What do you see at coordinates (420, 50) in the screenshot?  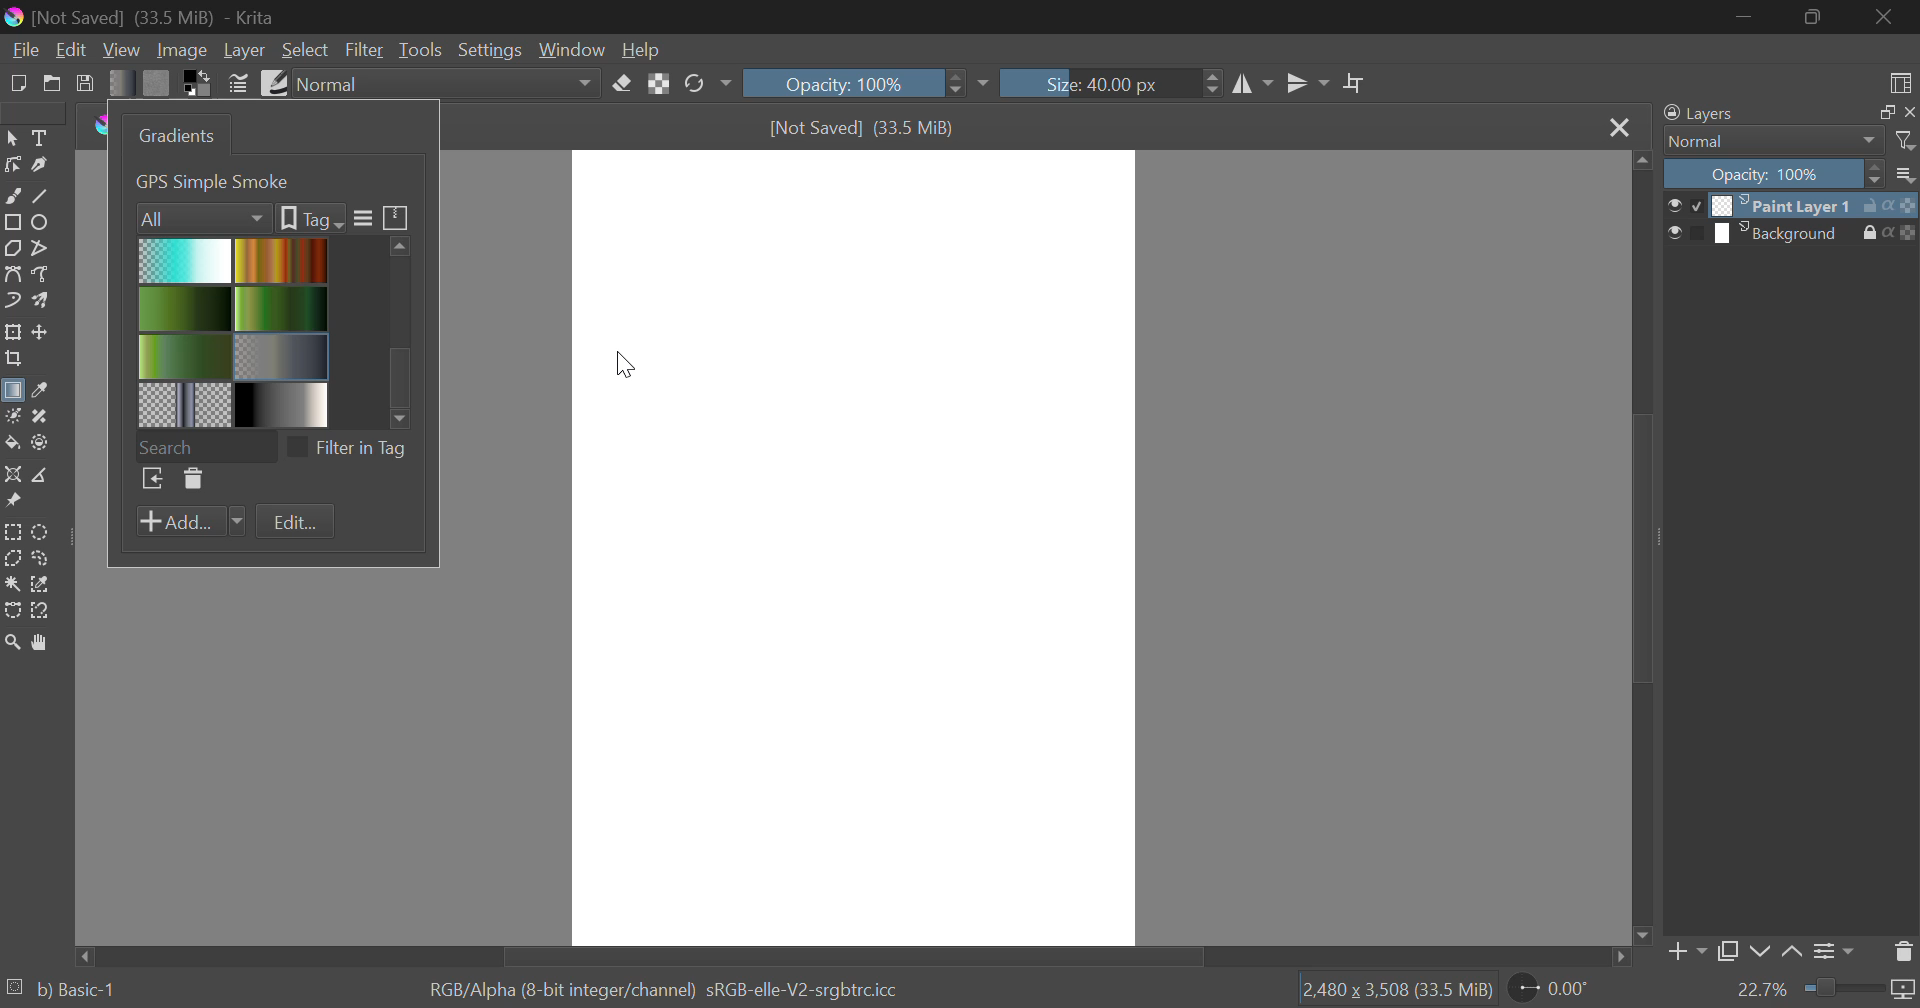 I see `Tools` at bounding box center [420, 50].